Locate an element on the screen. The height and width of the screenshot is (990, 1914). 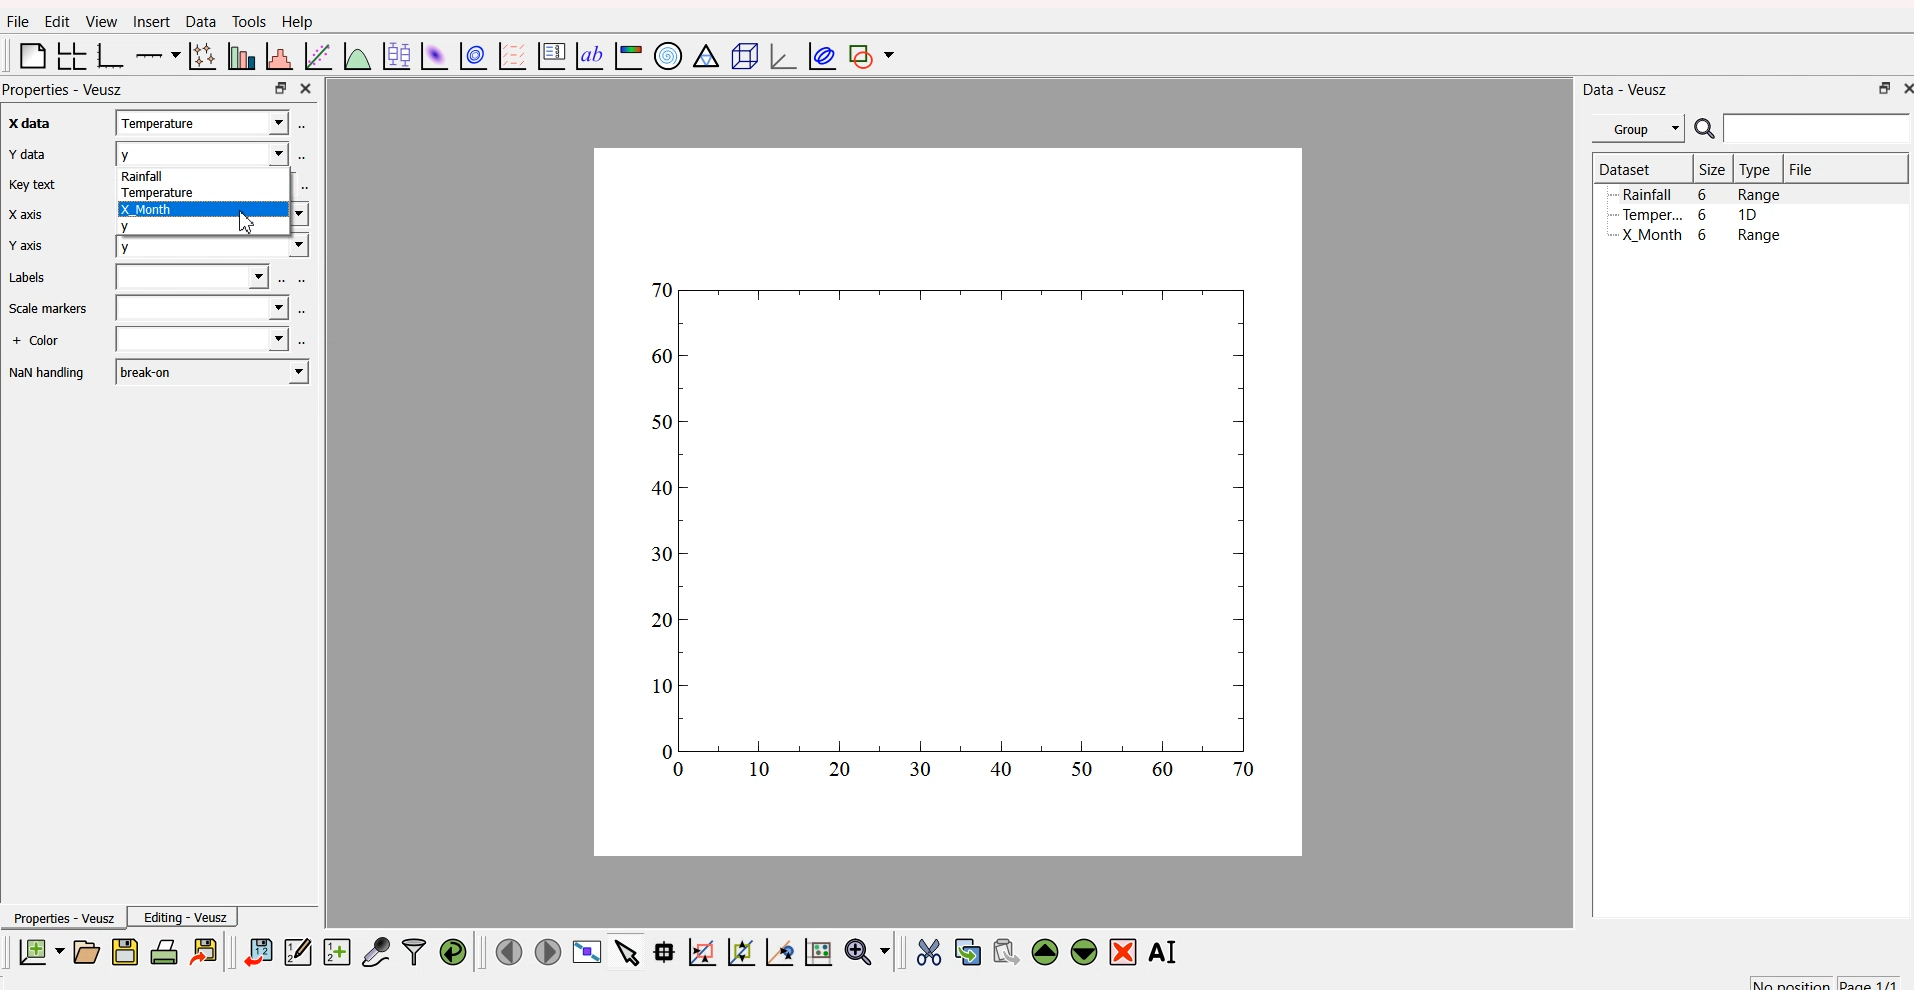
Dataset is located at coordinates (1625, 168).